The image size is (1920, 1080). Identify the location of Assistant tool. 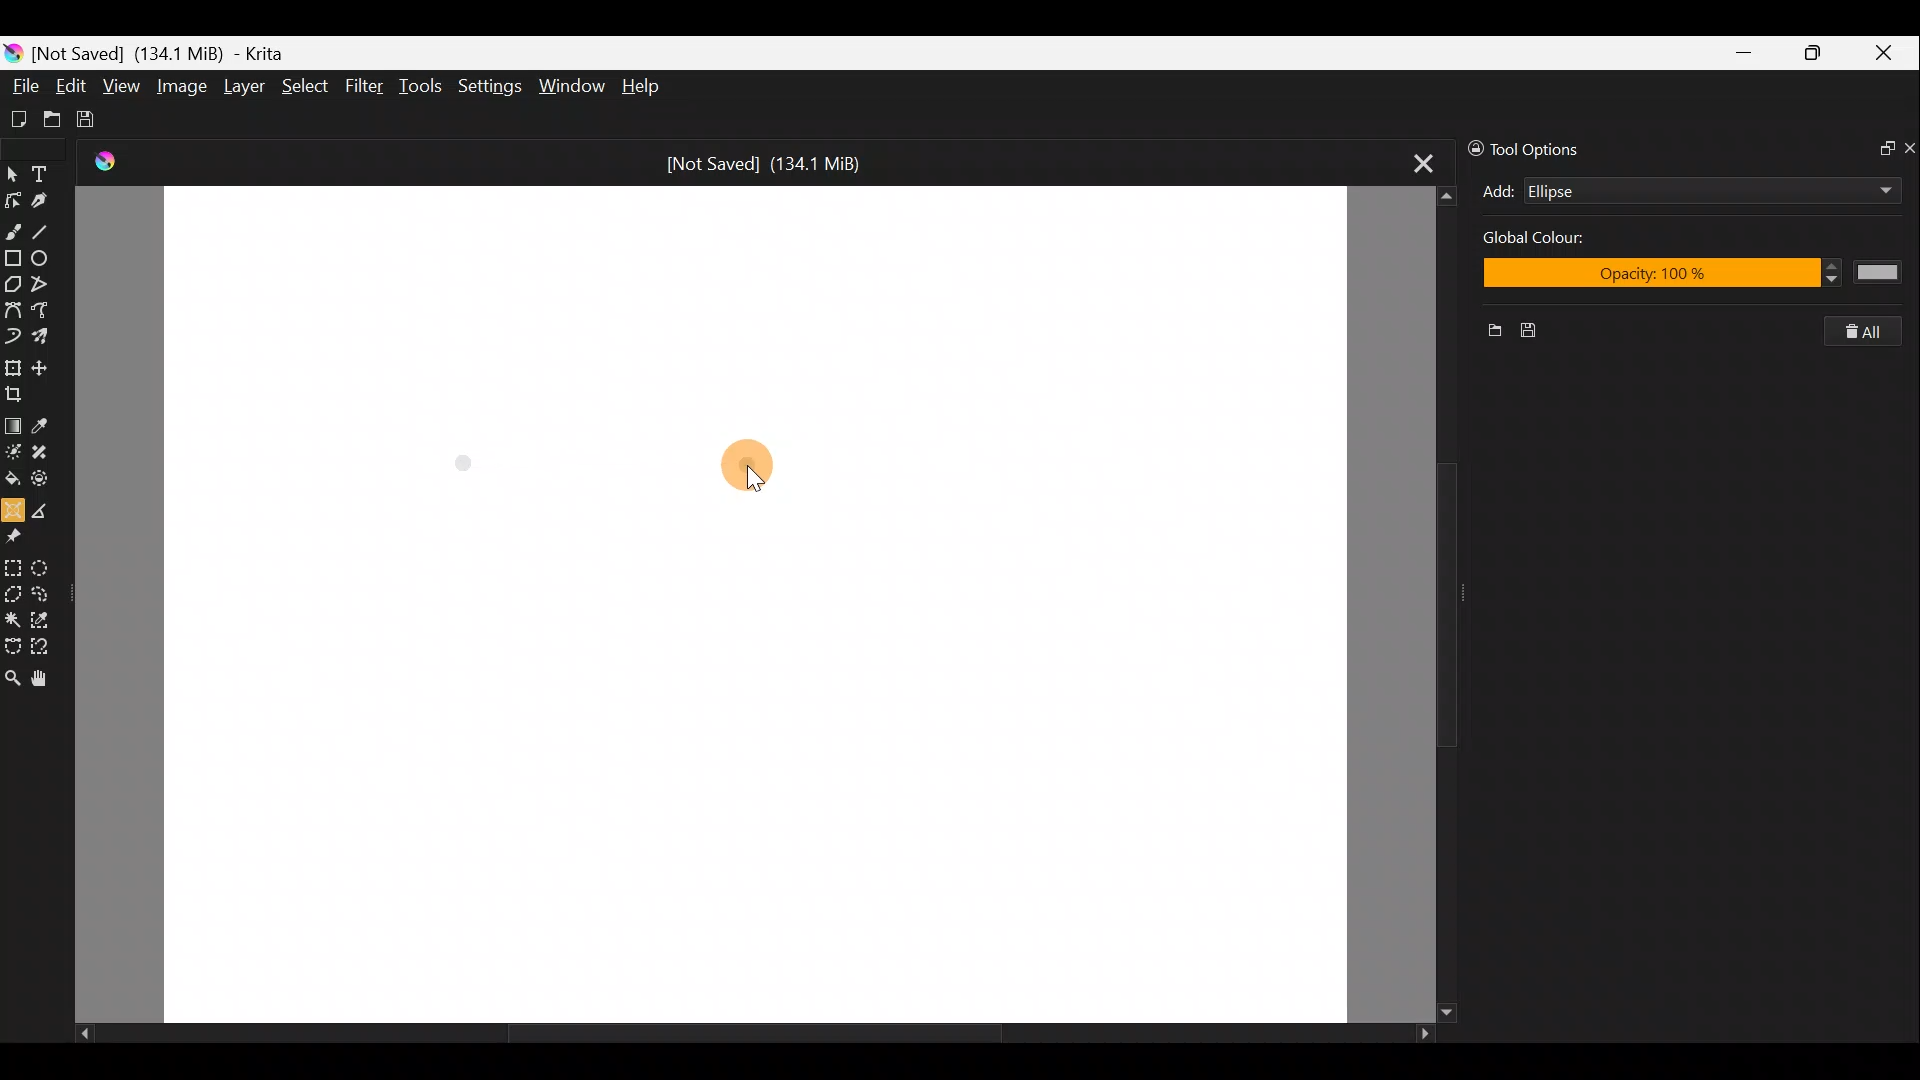
(13, 508).